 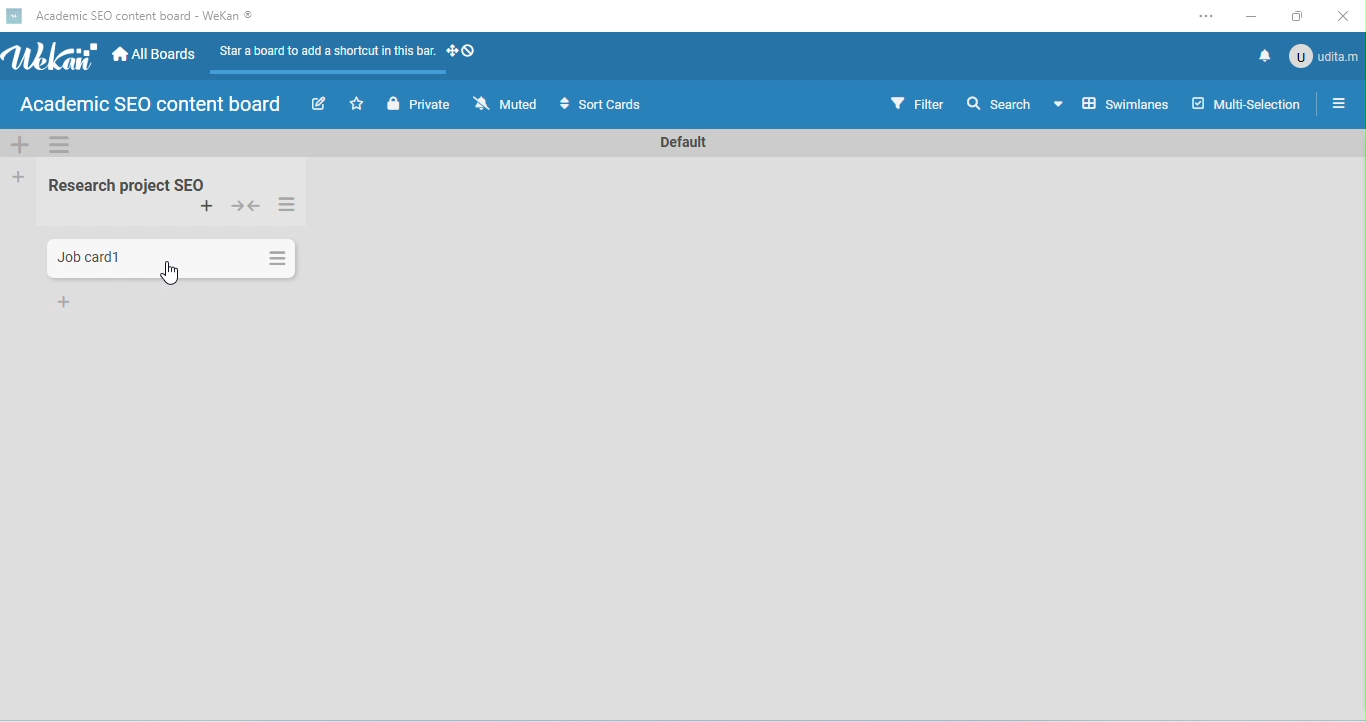 I want to click on edit, so click(x=319, y=104).